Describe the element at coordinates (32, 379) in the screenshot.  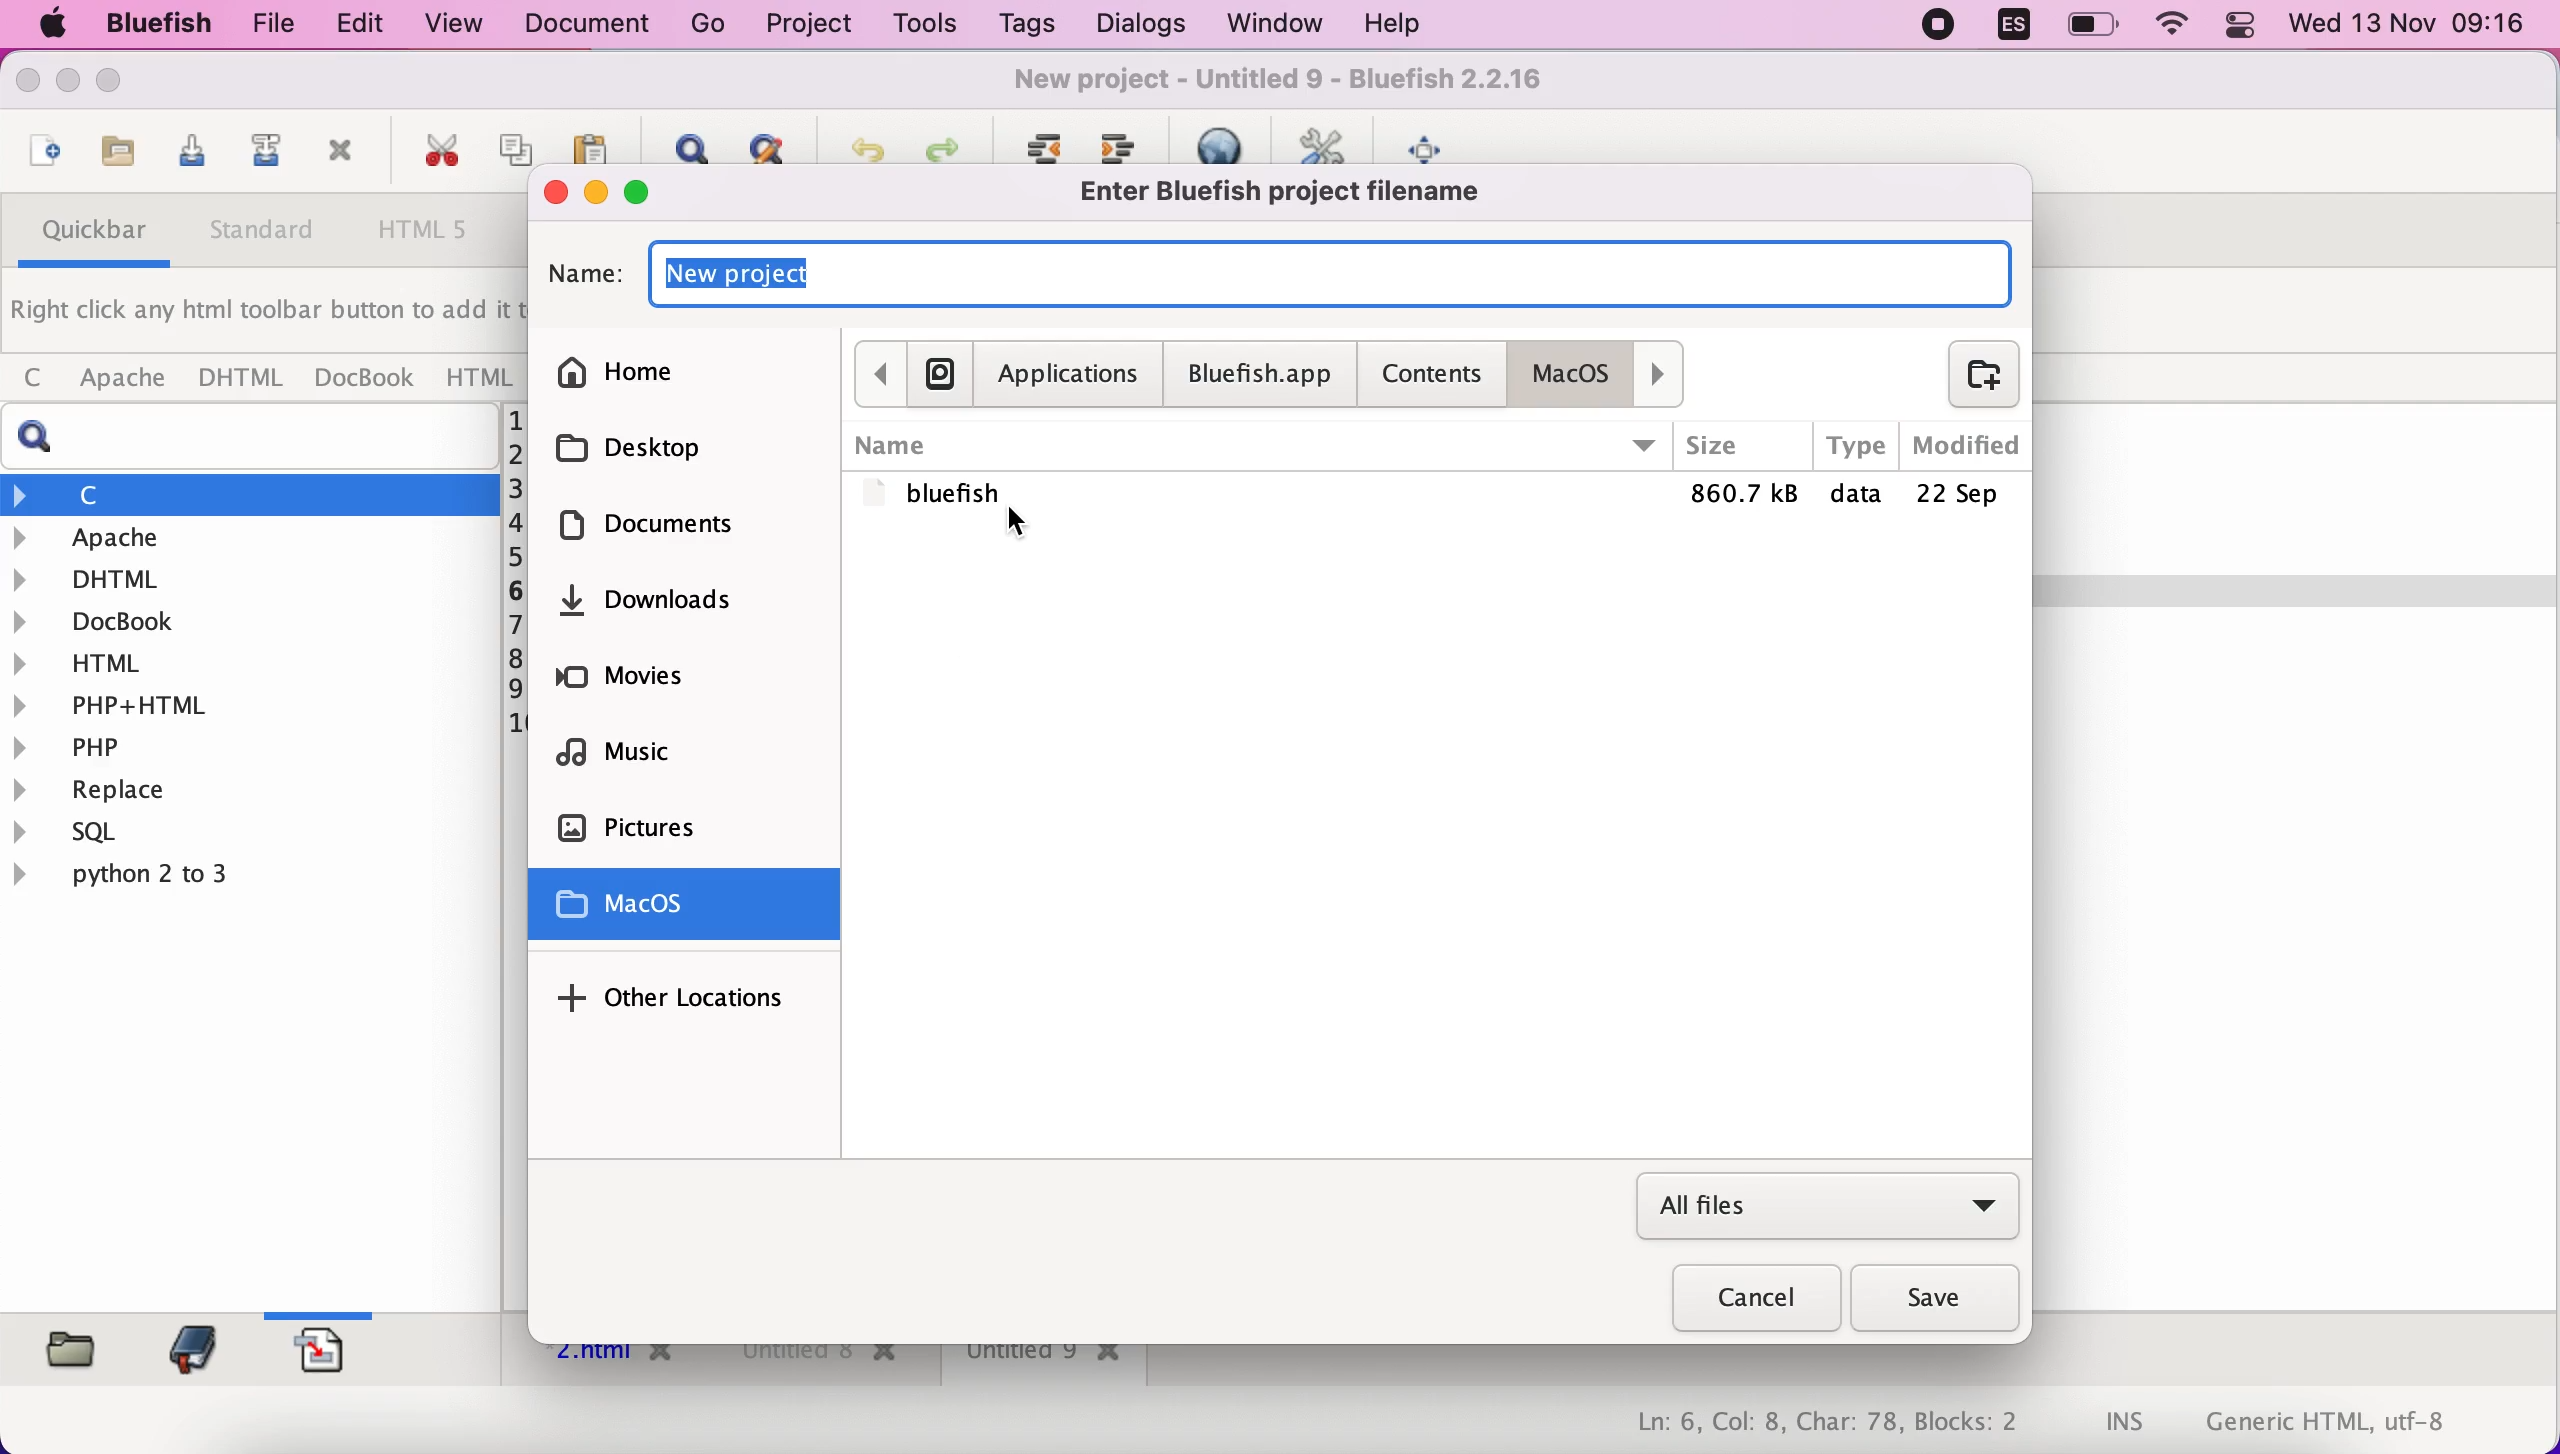
I see `c` at that location.